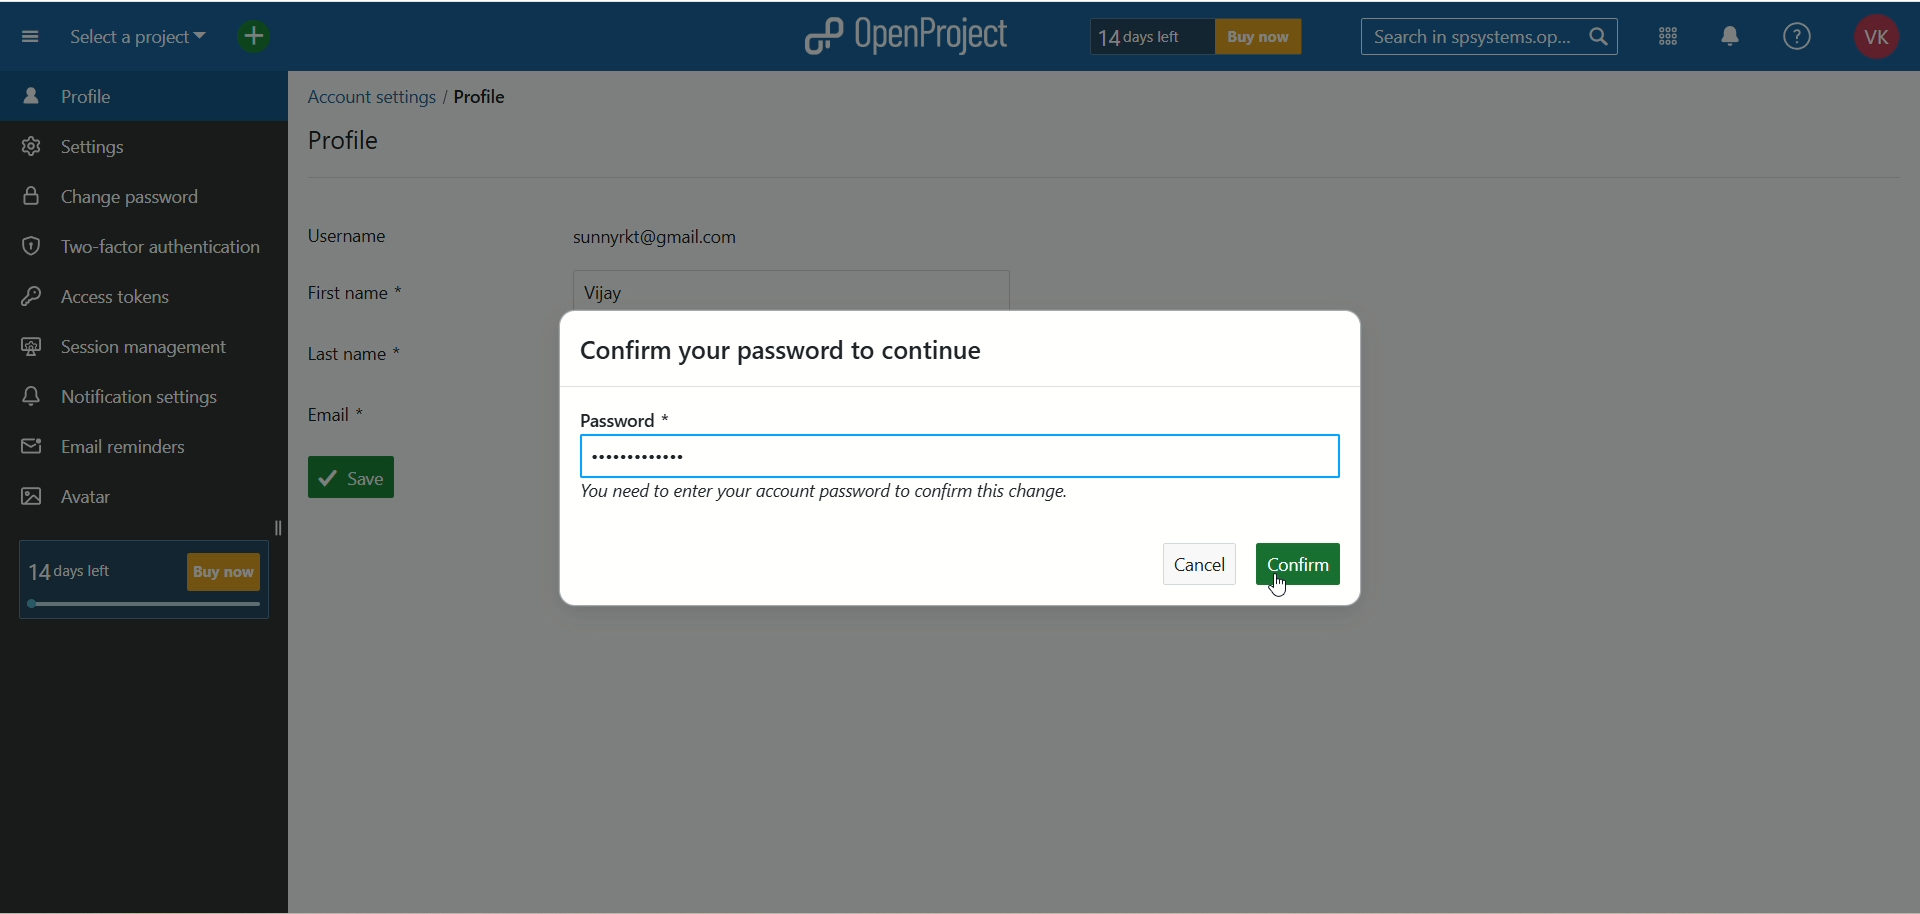 This screenshot has width=1920, height=914. What do you see at coordinates (145, 578) in the screenshot?
I see `text` at bounding box center [145, 578].